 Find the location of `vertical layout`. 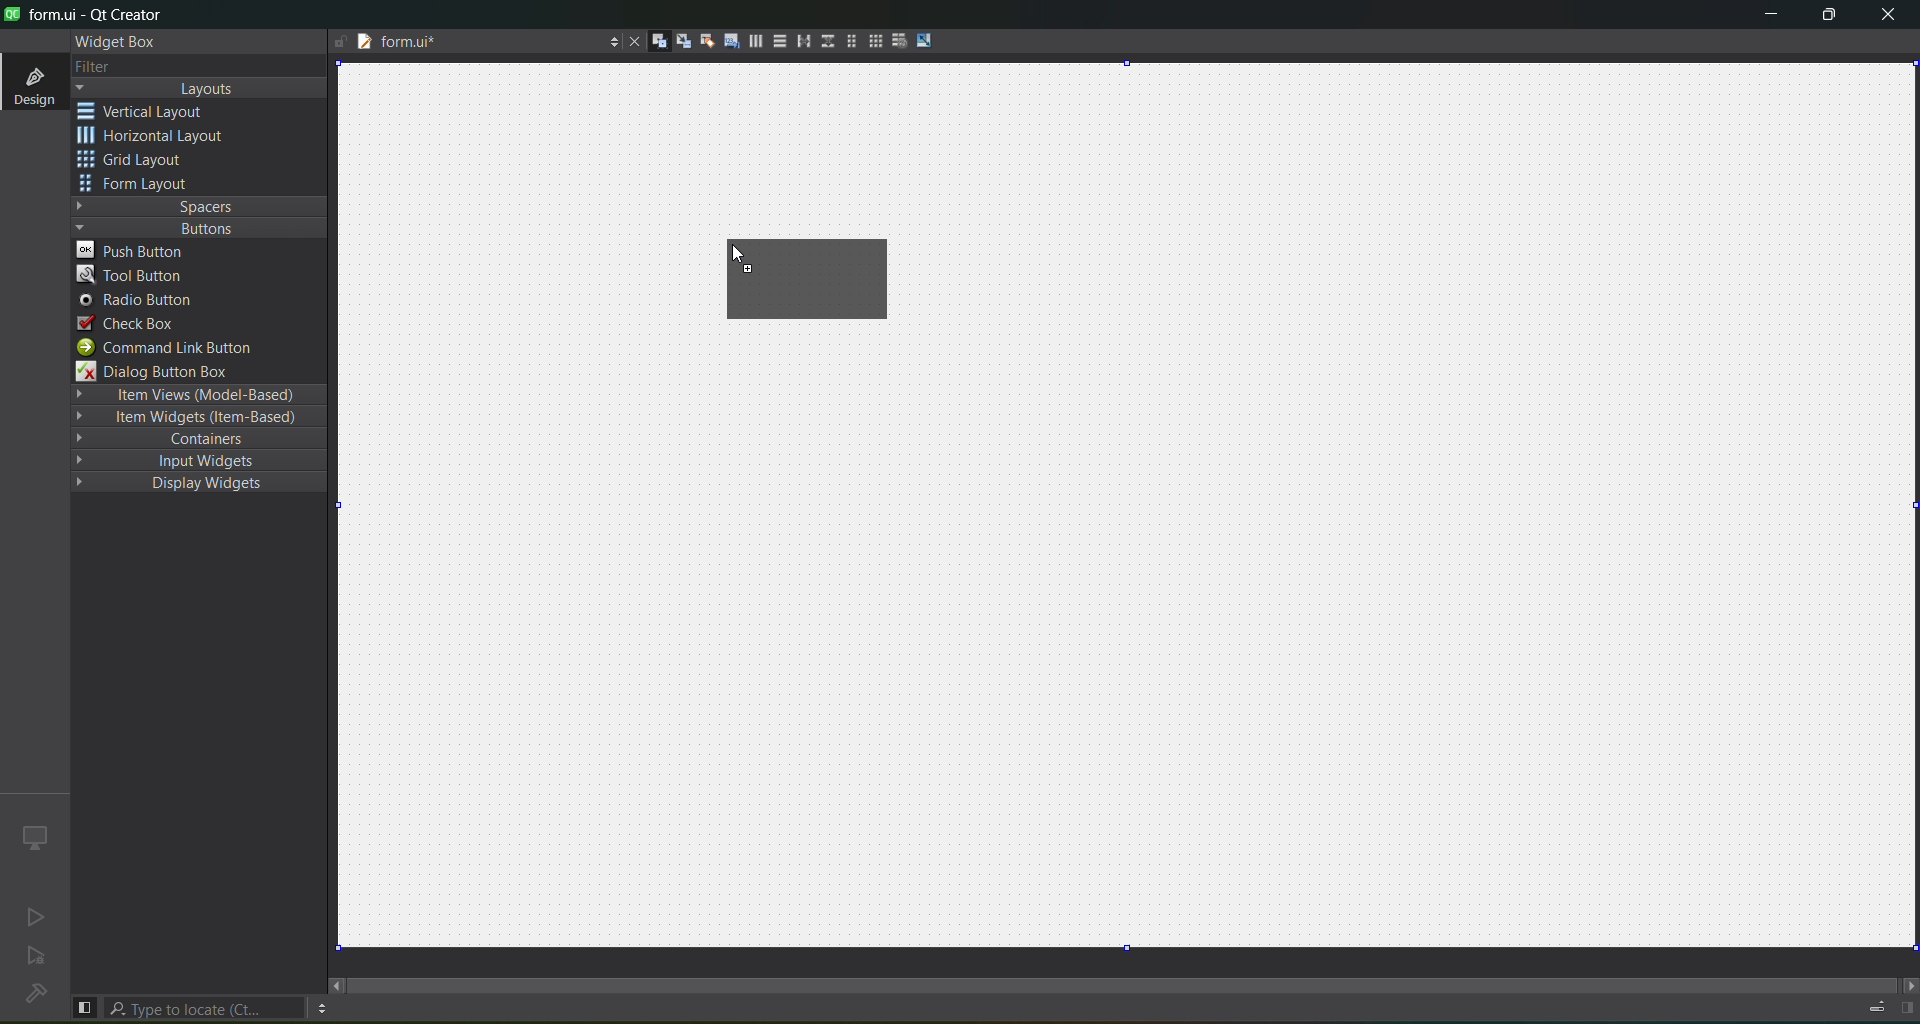

vertical layout is located at coordinates (778, 41).